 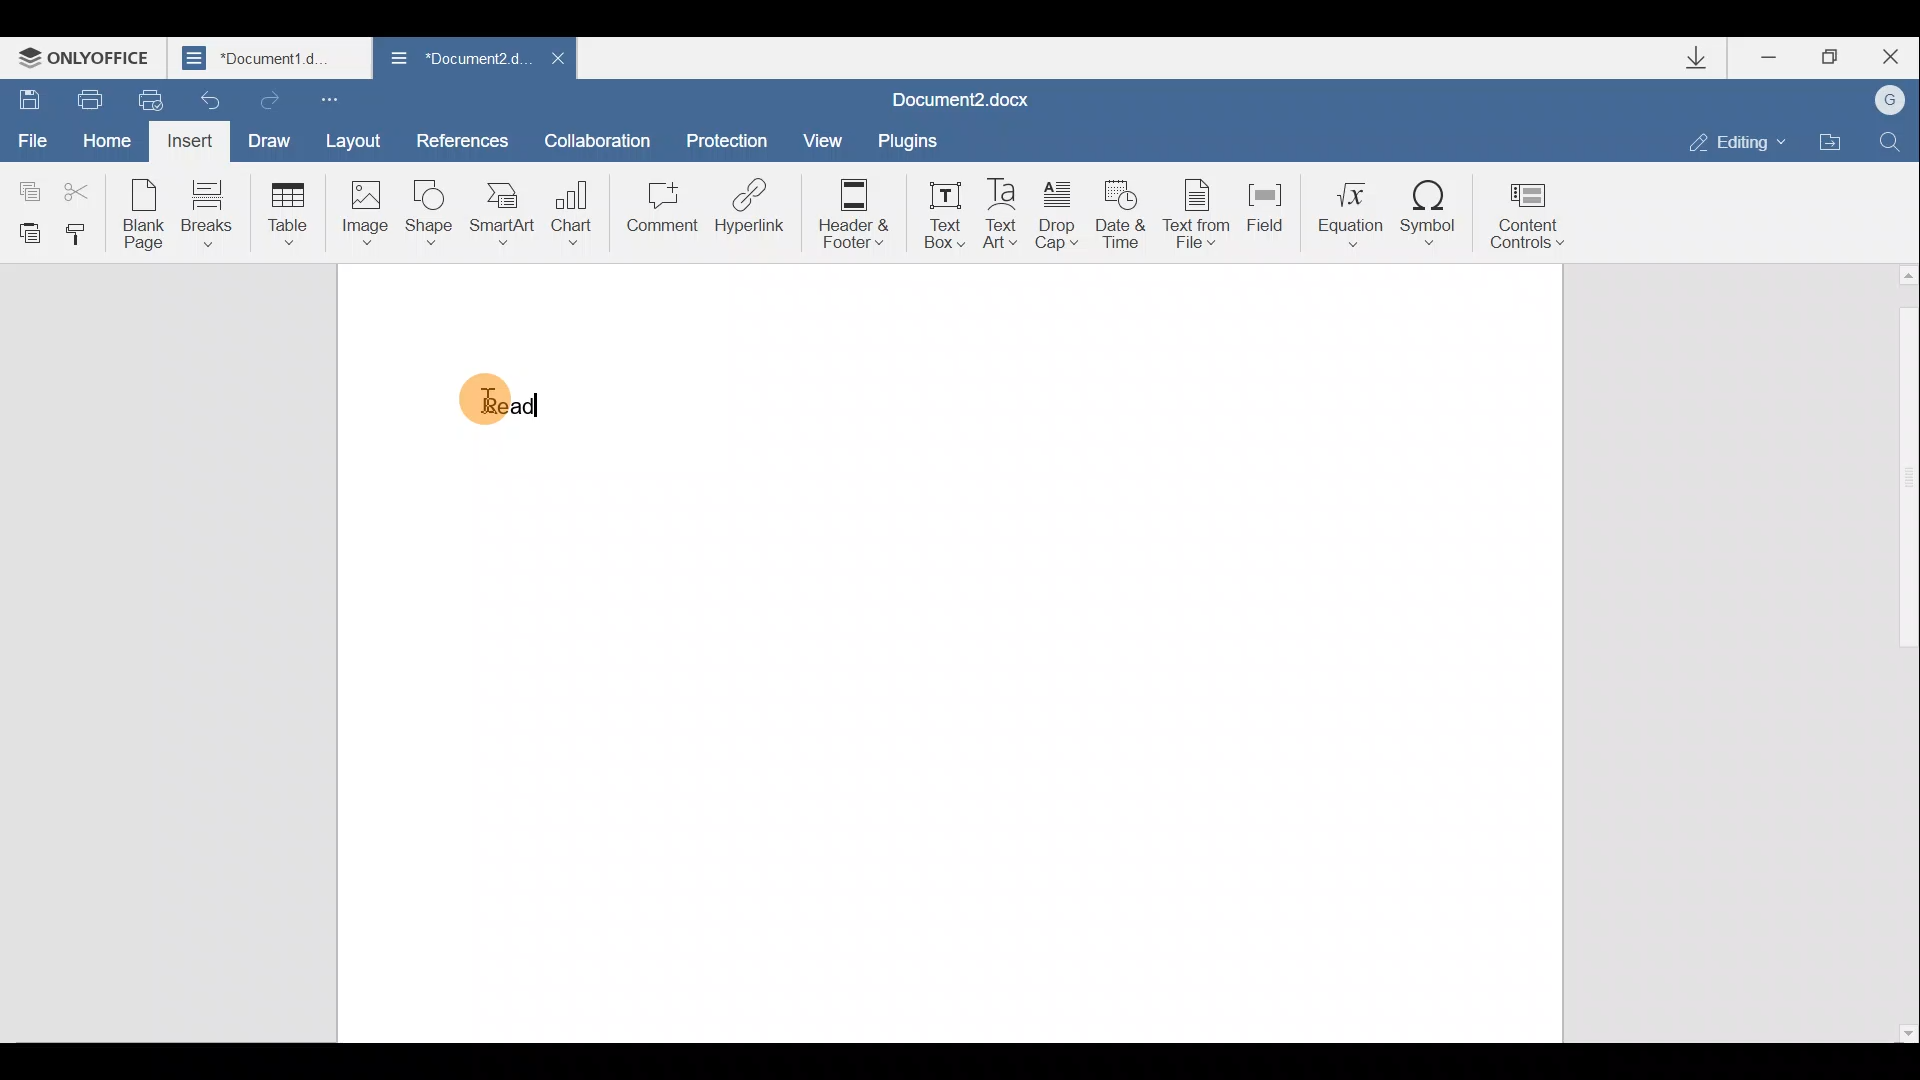 What do you see at coordinates (1345, 213) in the screenshot?
I see `Equation` at bounding box center [1345, 213].